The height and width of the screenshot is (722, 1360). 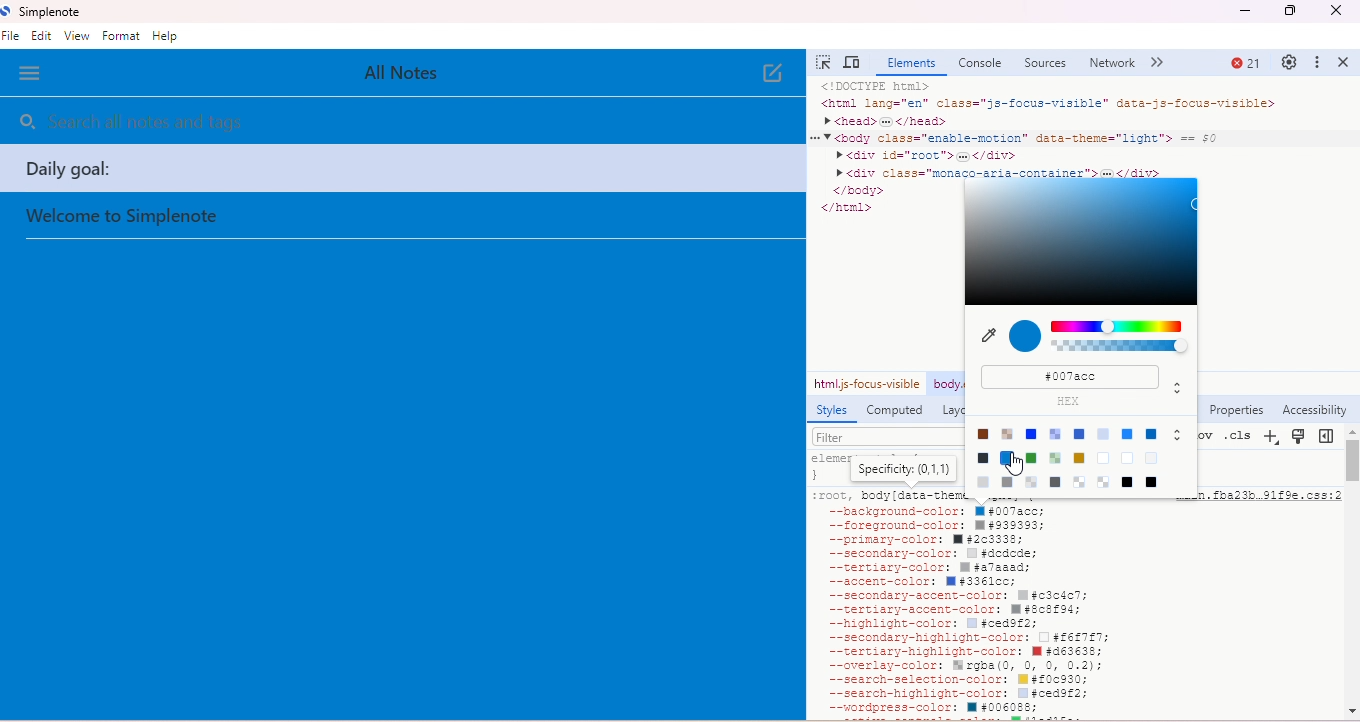 I want to click on foreground-color, so click(x=928, y=526).